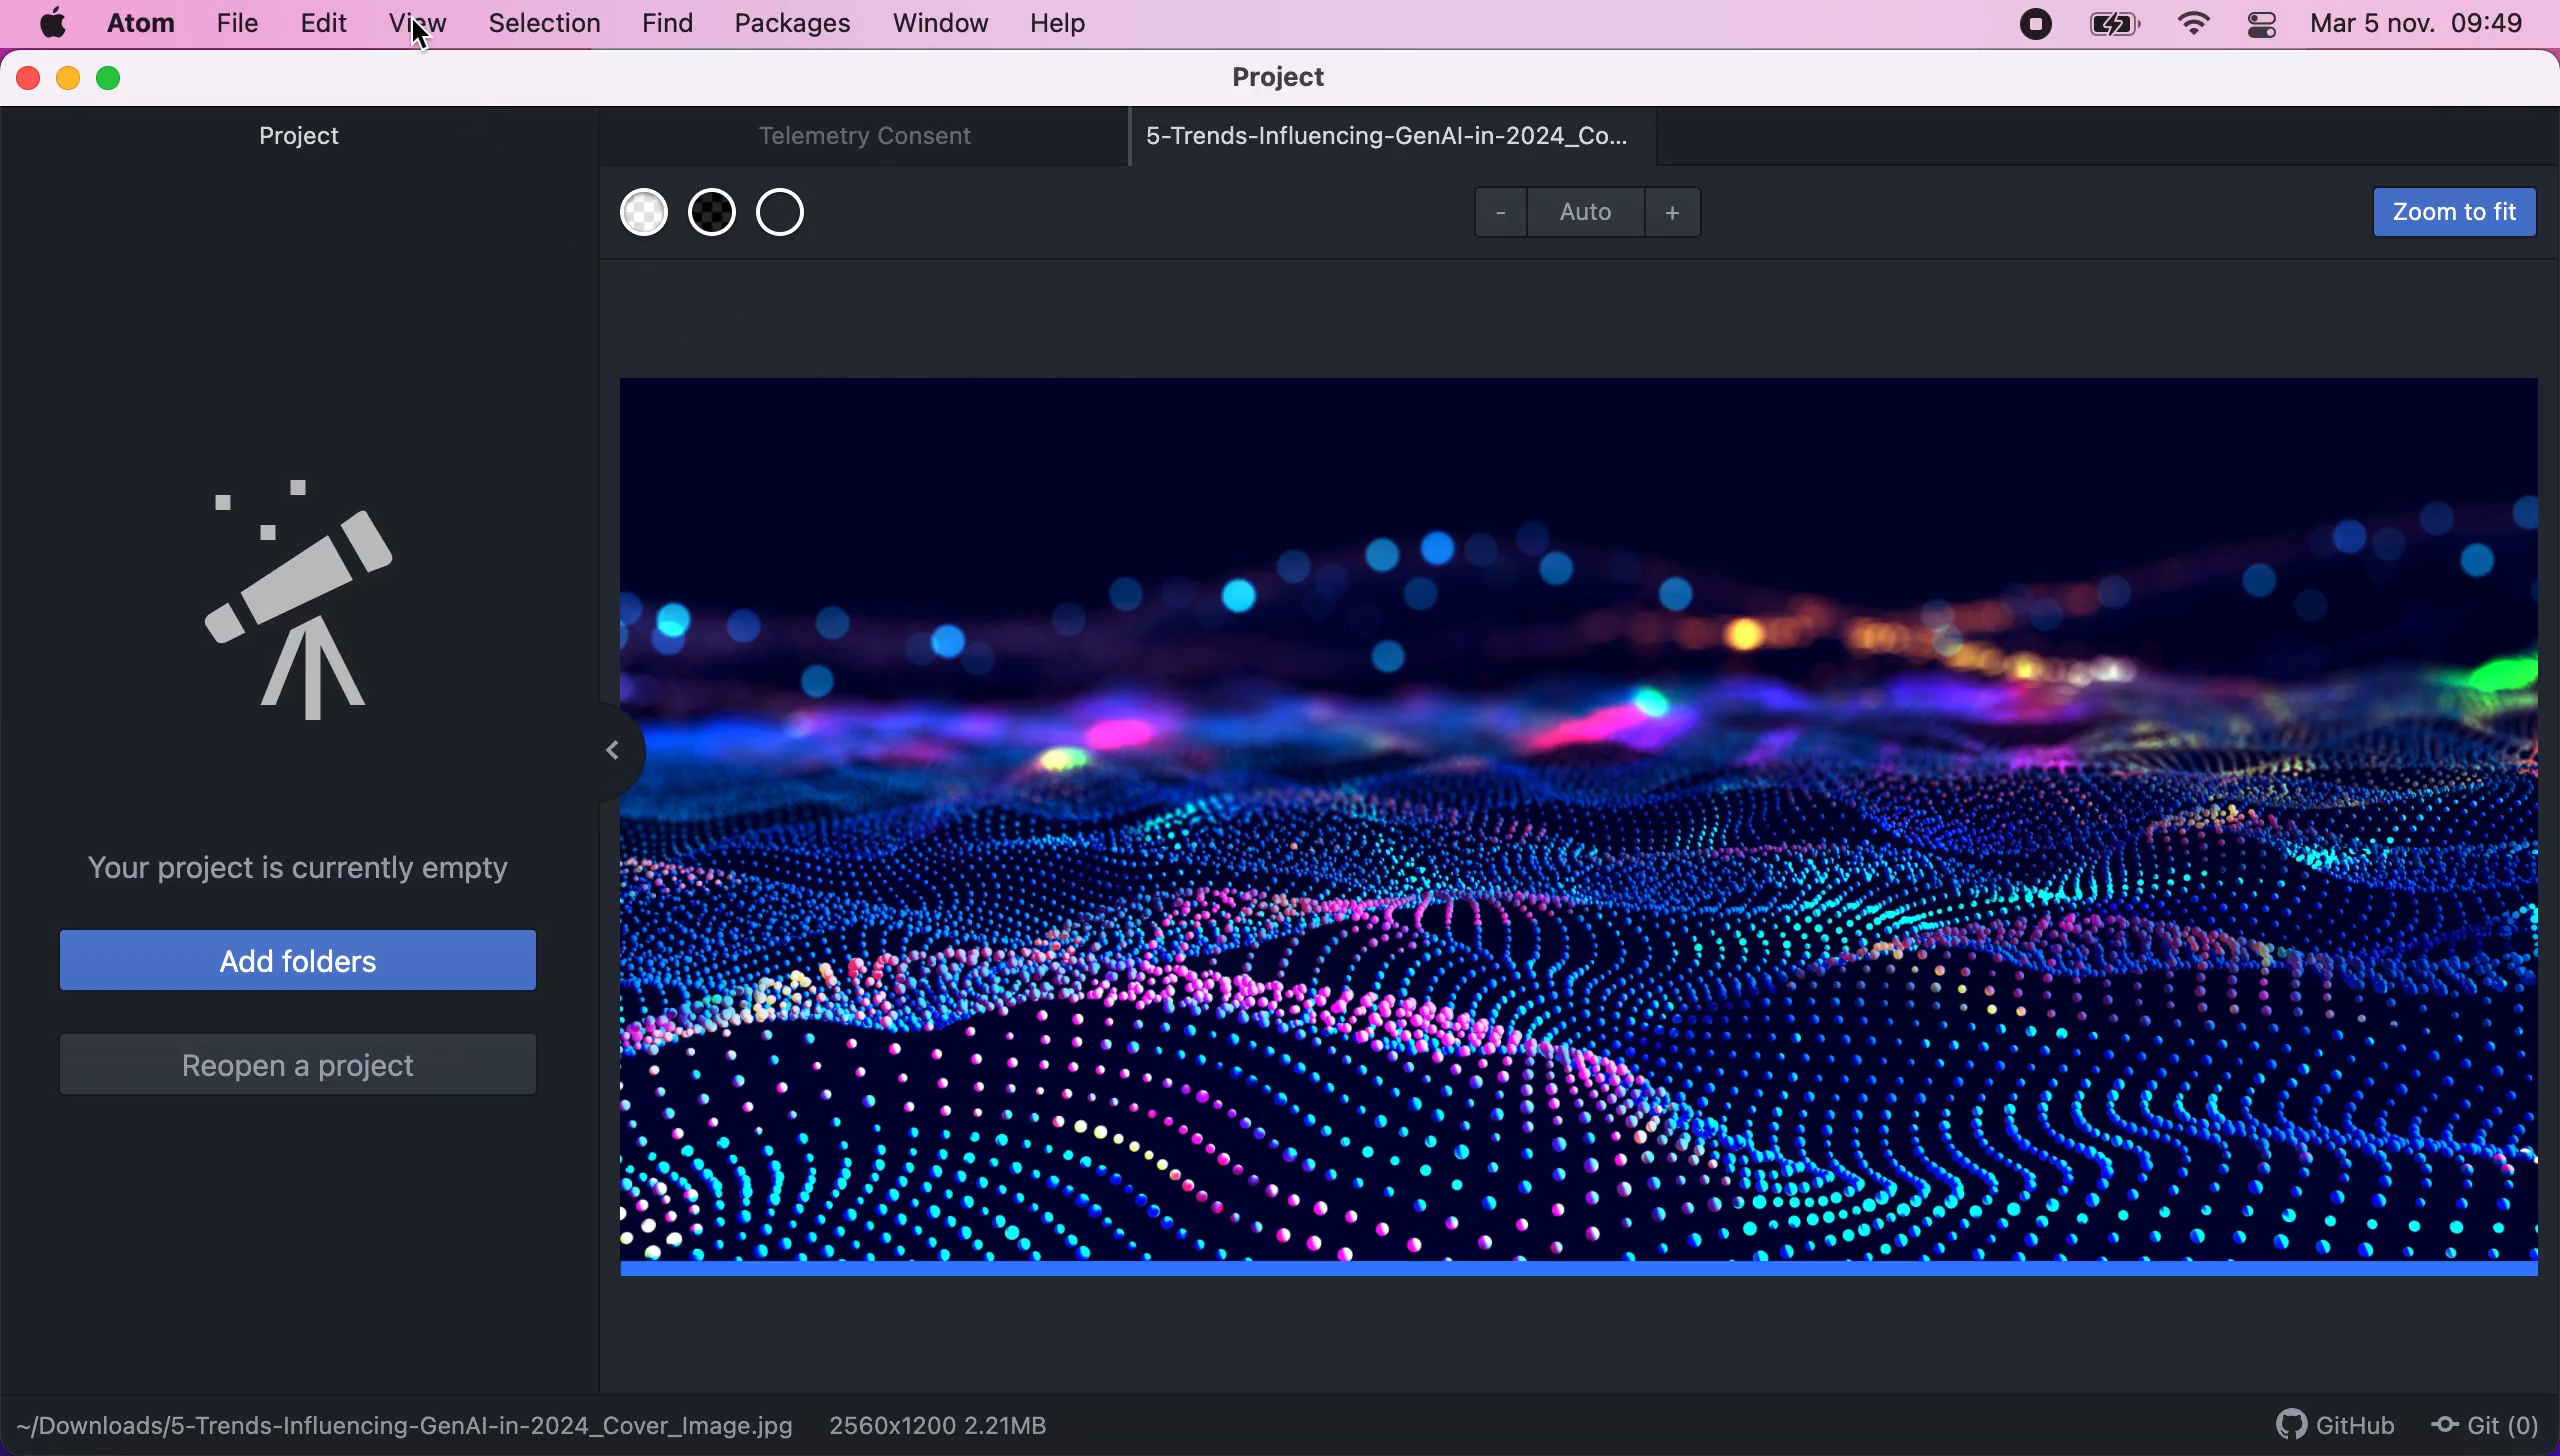  I want to click on reopen a project, so click(306, 1060).